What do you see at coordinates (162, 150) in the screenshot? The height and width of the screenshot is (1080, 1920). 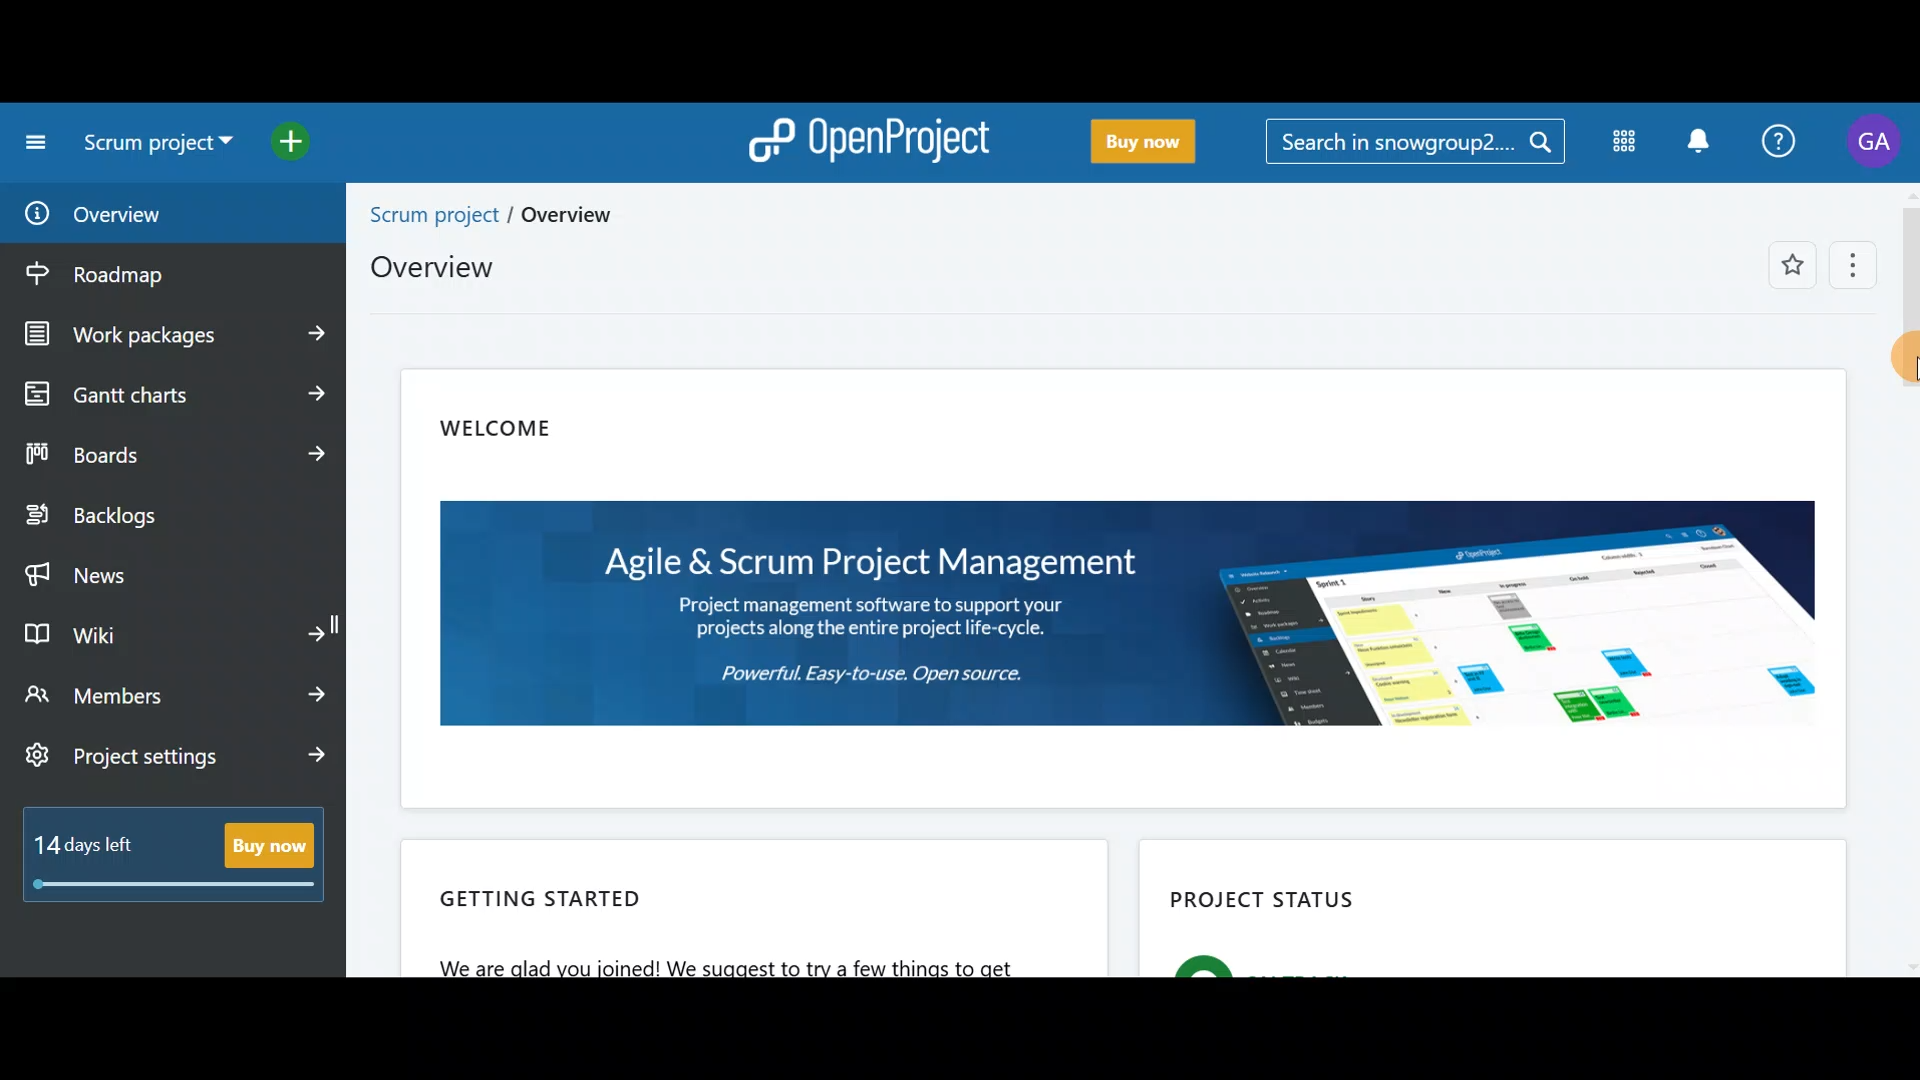 I see `Select a project` at bounding box center [162, 150].